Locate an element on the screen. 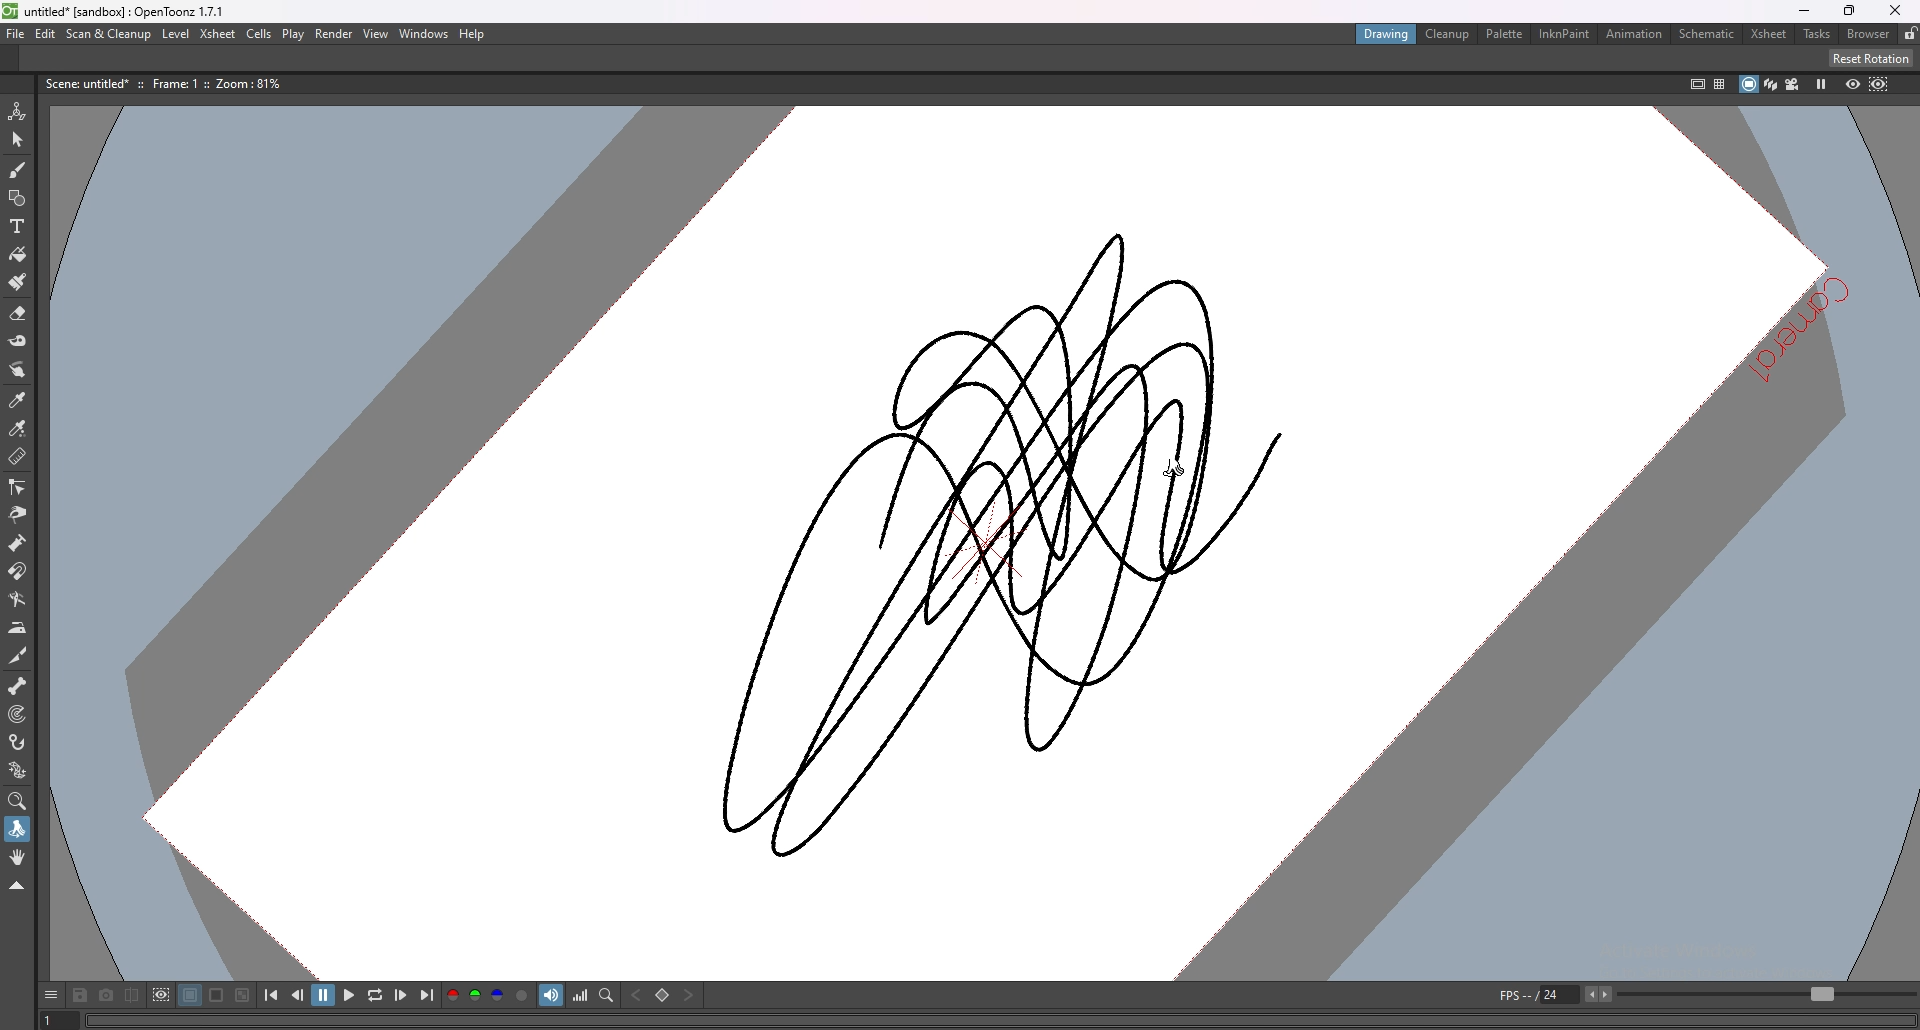 This screenshot has width=1920, height=1030. paint tool is located at coordinates (18, 254).